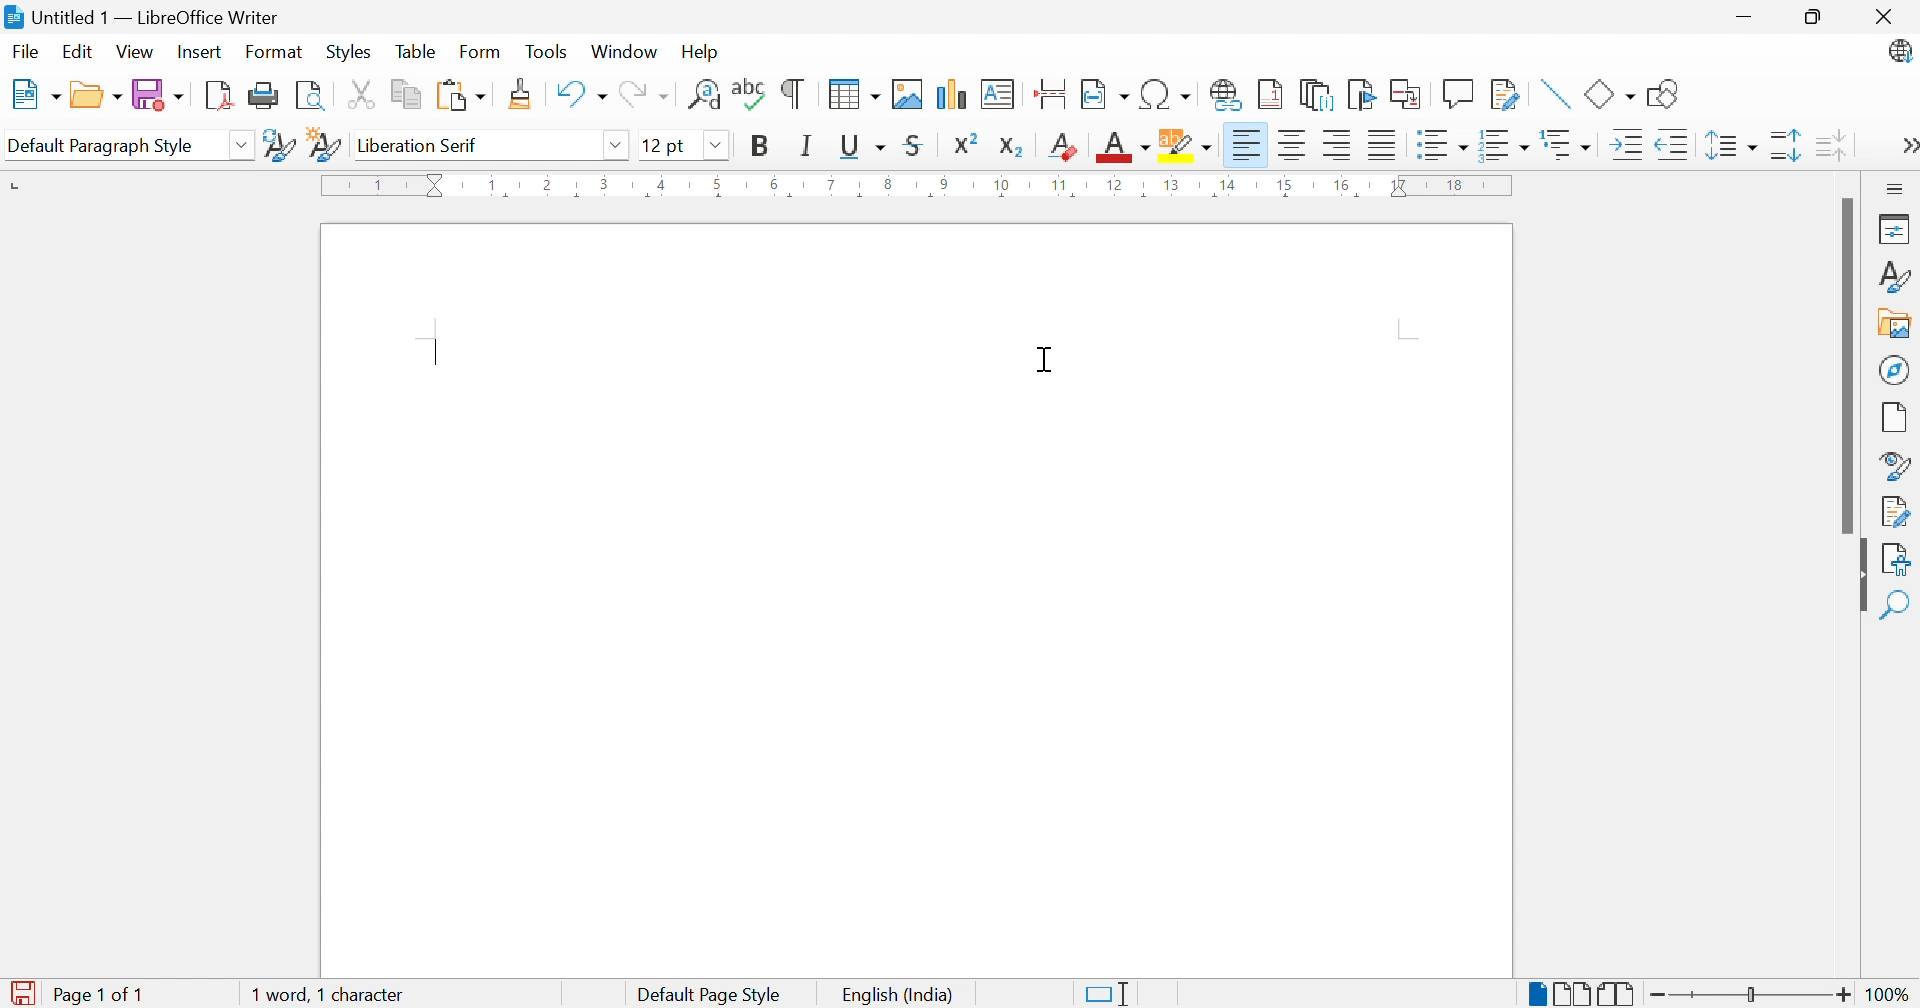  What do you see at coordinates (1103, 94) in the screenshot?
I see `Insert Field` at bounding box center [1103, 94].